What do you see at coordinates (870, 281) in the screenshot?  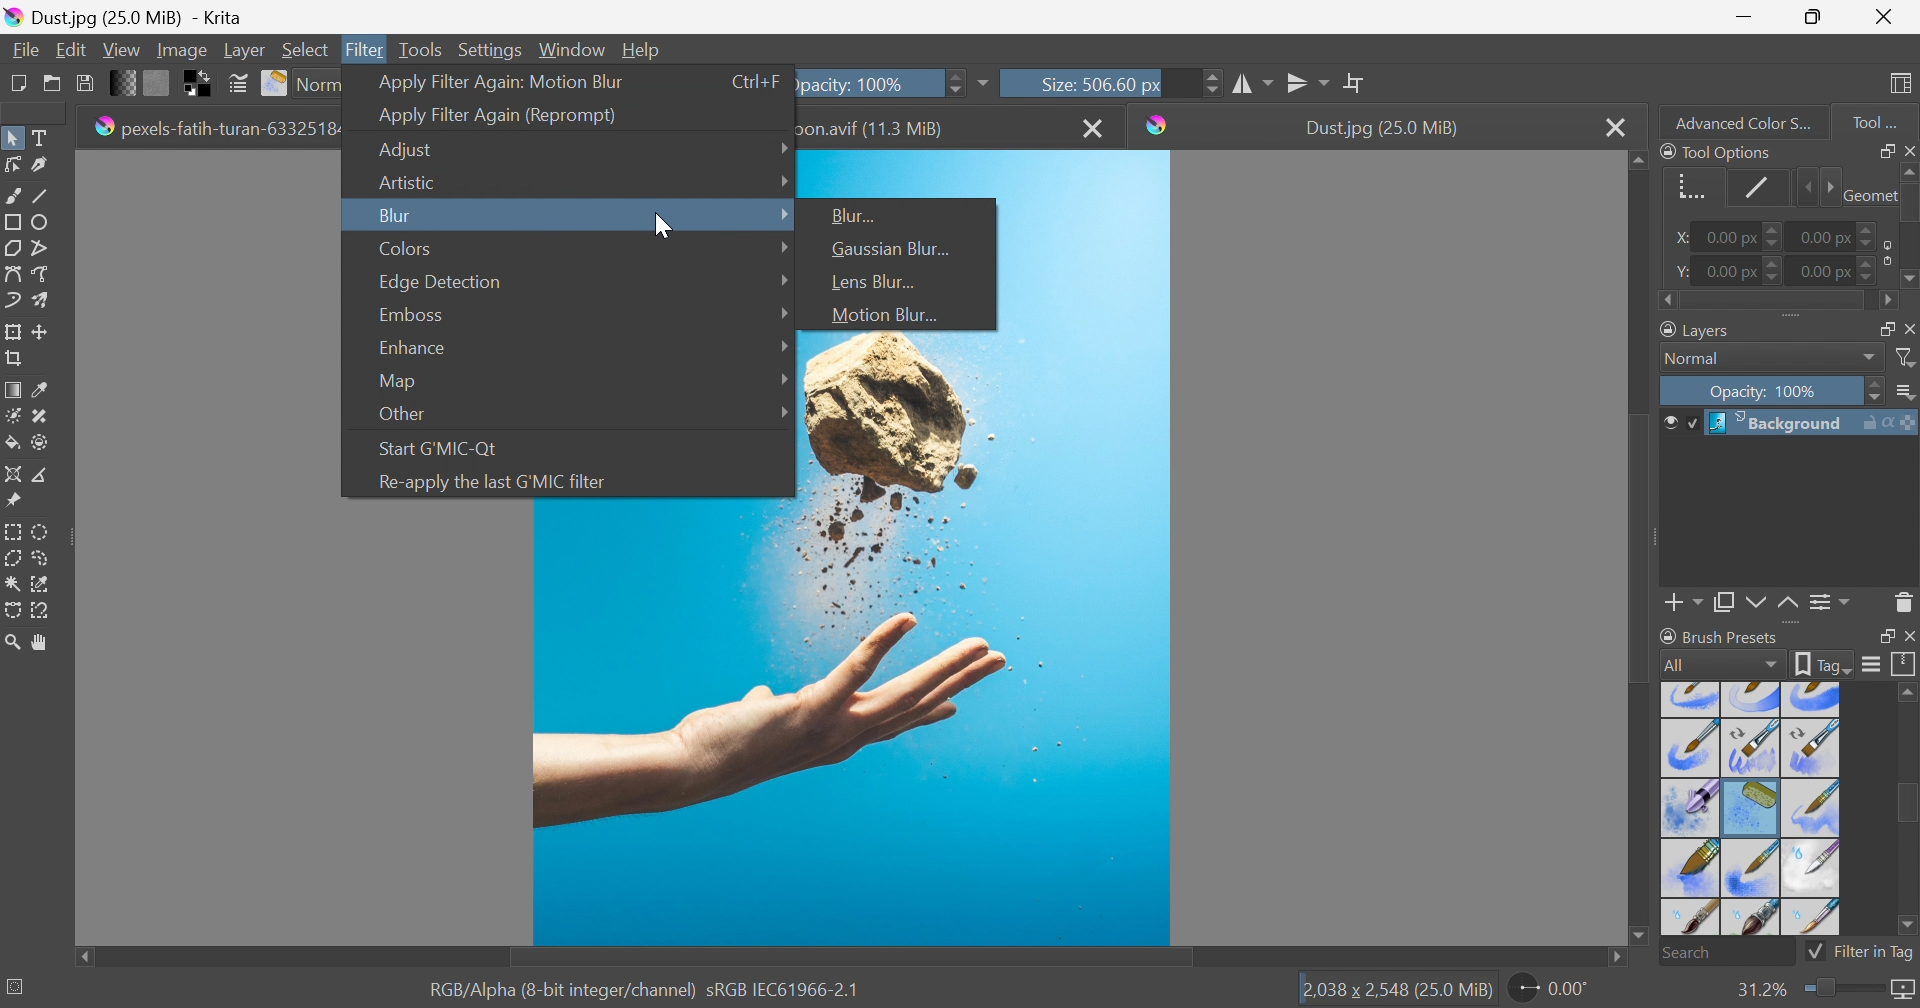 I see `Lens Blur...` at bounding box center [870, 281].